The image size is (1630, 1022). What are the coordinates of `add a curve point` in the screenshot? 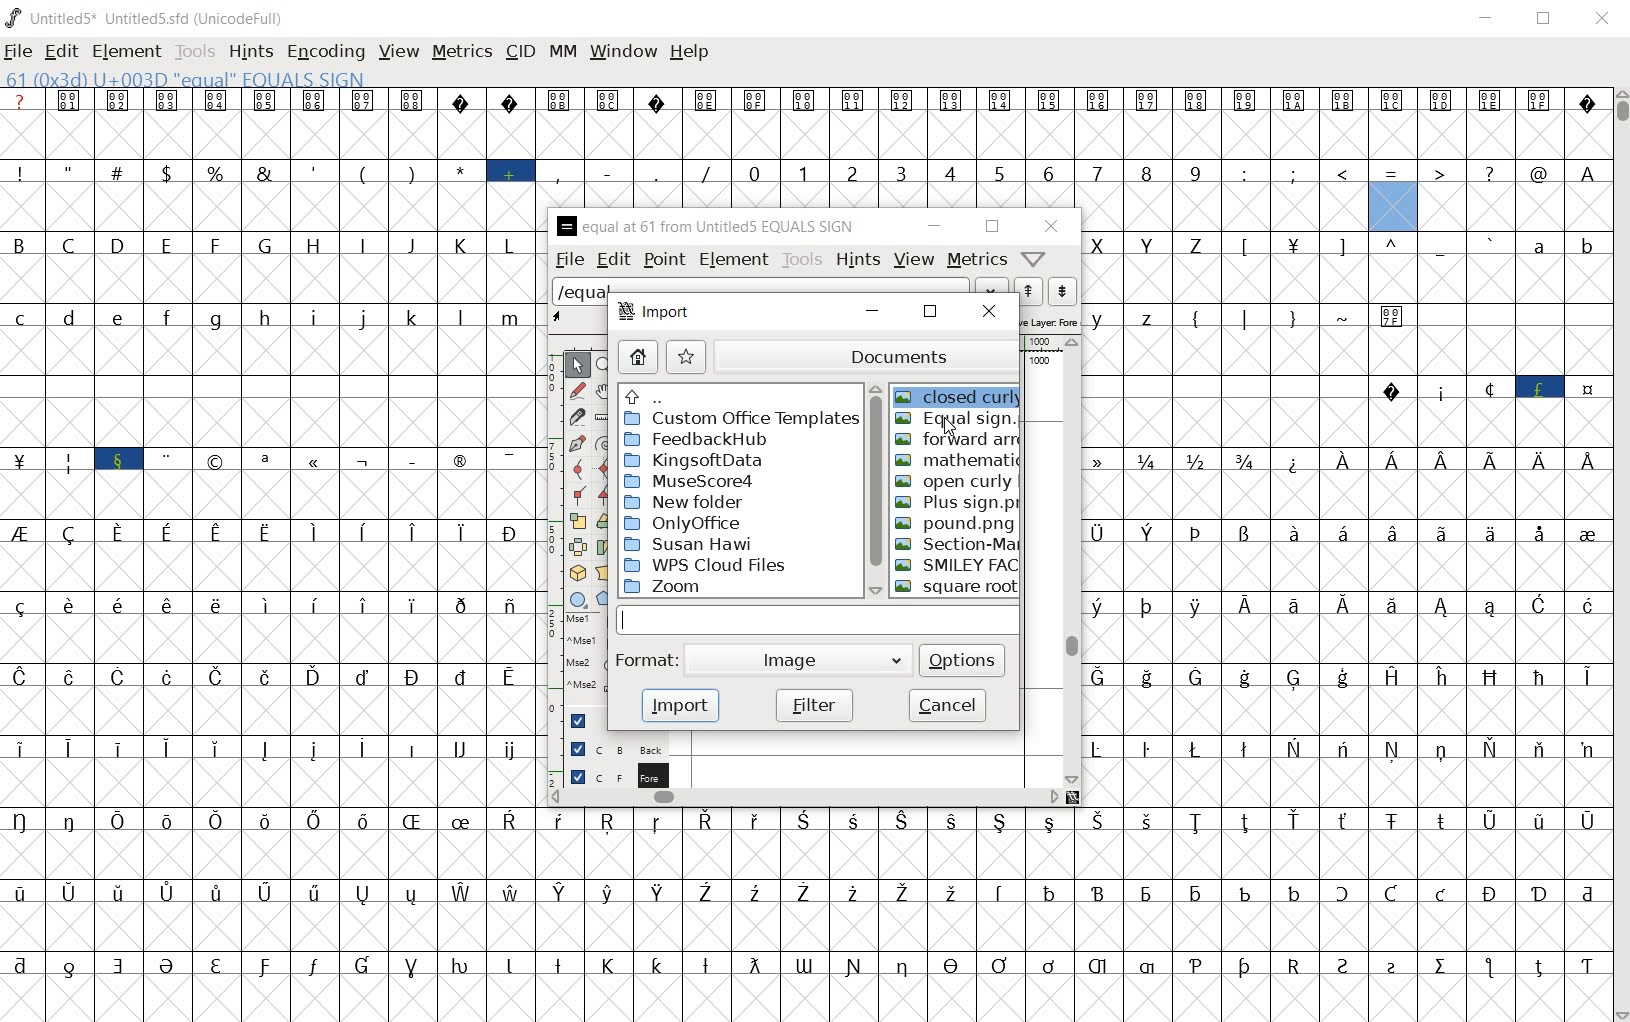 It's located at (577, 469).